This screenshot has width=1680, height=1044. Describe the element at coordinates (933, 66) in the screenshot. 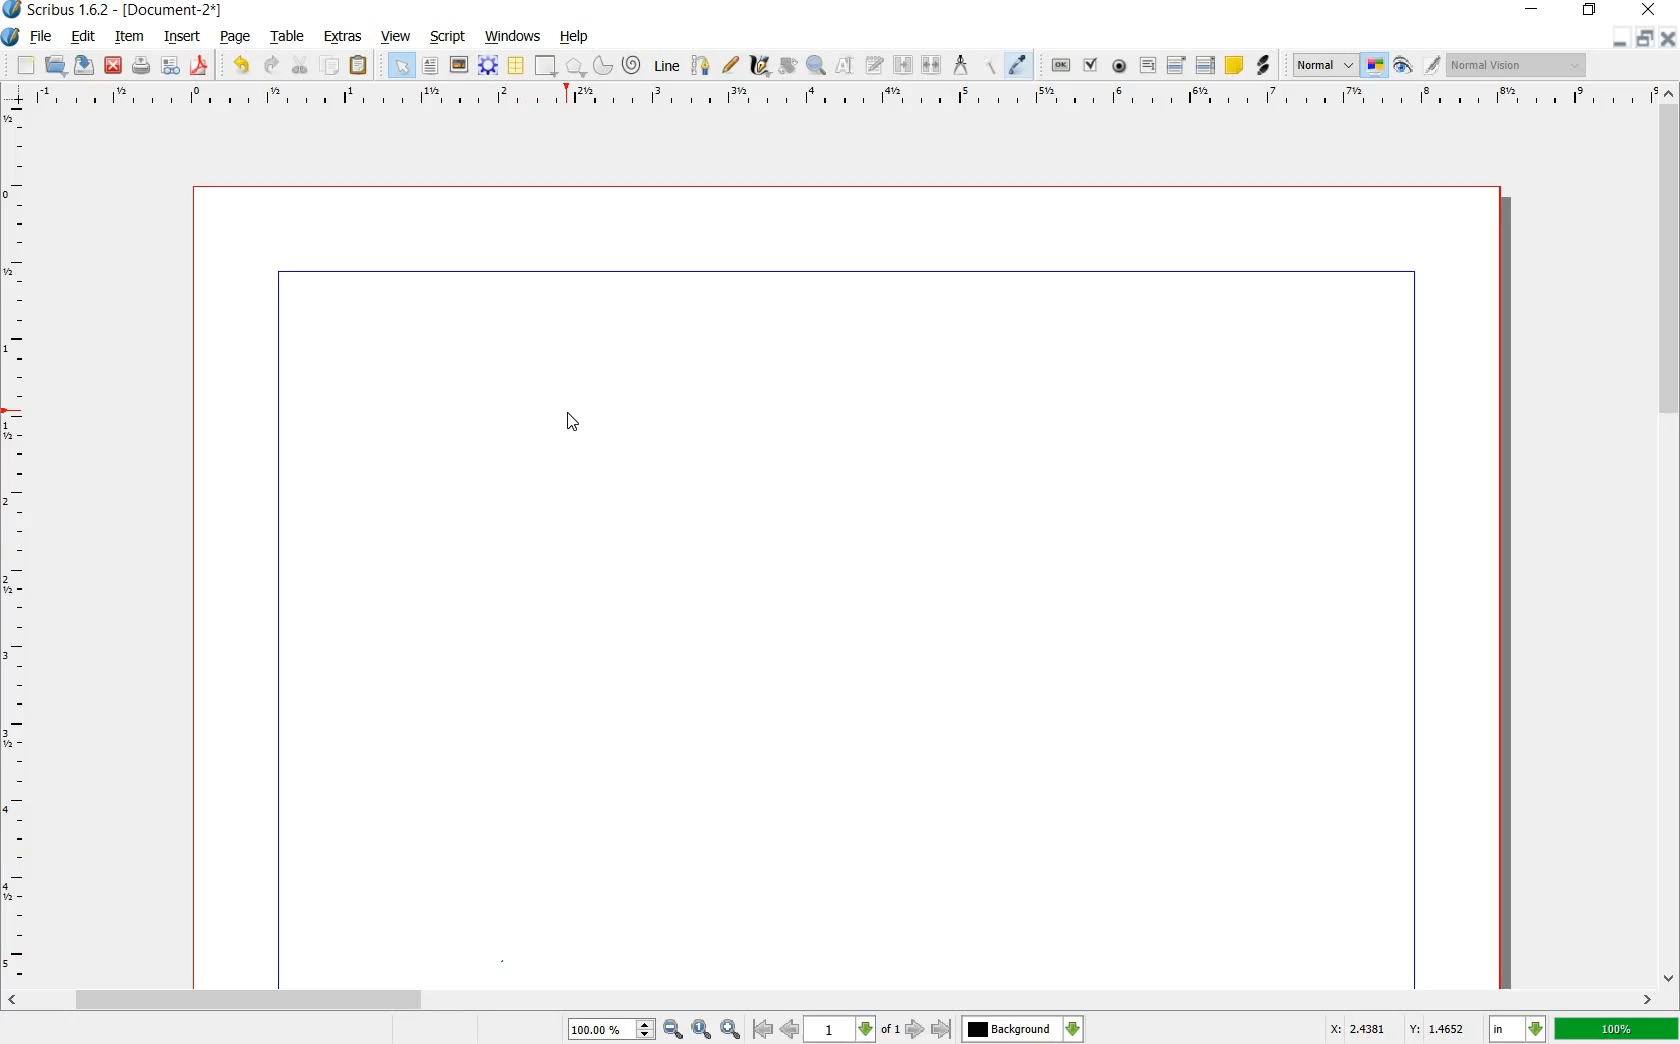

I see `UNLINK TEXT FRAME` at that location.